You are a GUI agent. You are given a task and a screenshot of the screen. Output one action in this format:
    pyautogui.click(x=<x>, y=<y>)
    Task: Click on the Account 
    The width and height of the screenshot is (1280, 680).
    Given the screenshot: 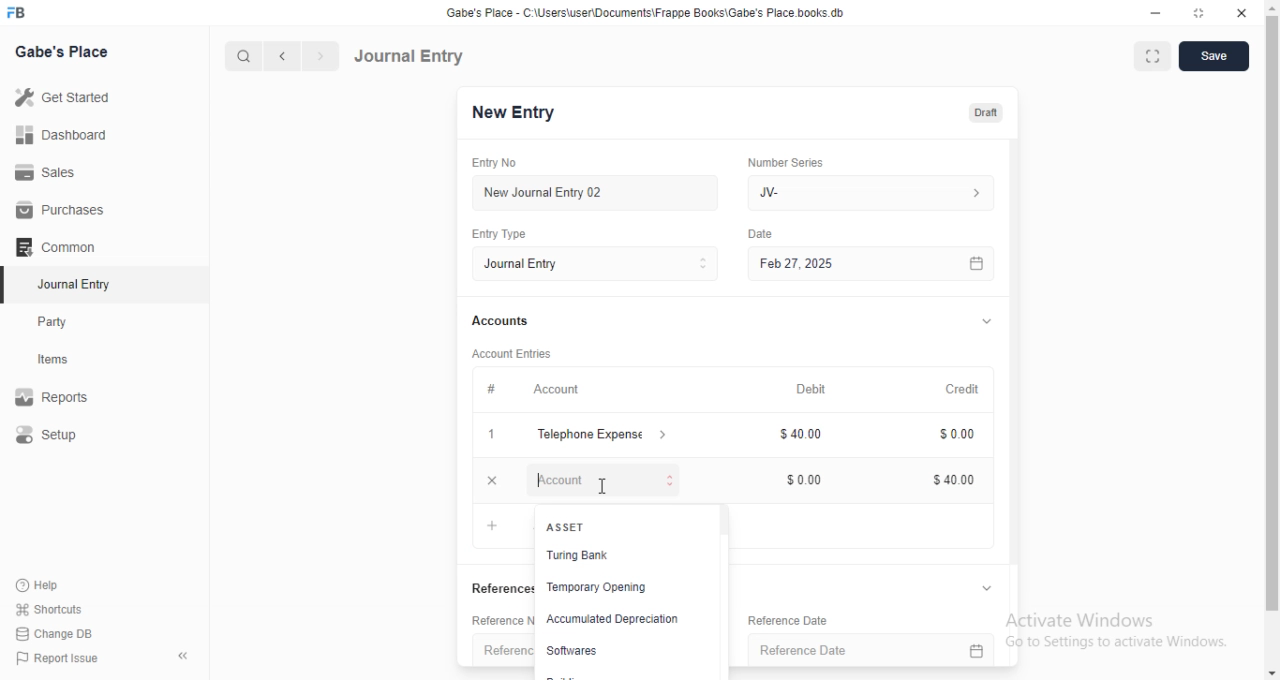 What is the action you would take?
    pyautogui.click(x=609, y=479)
    